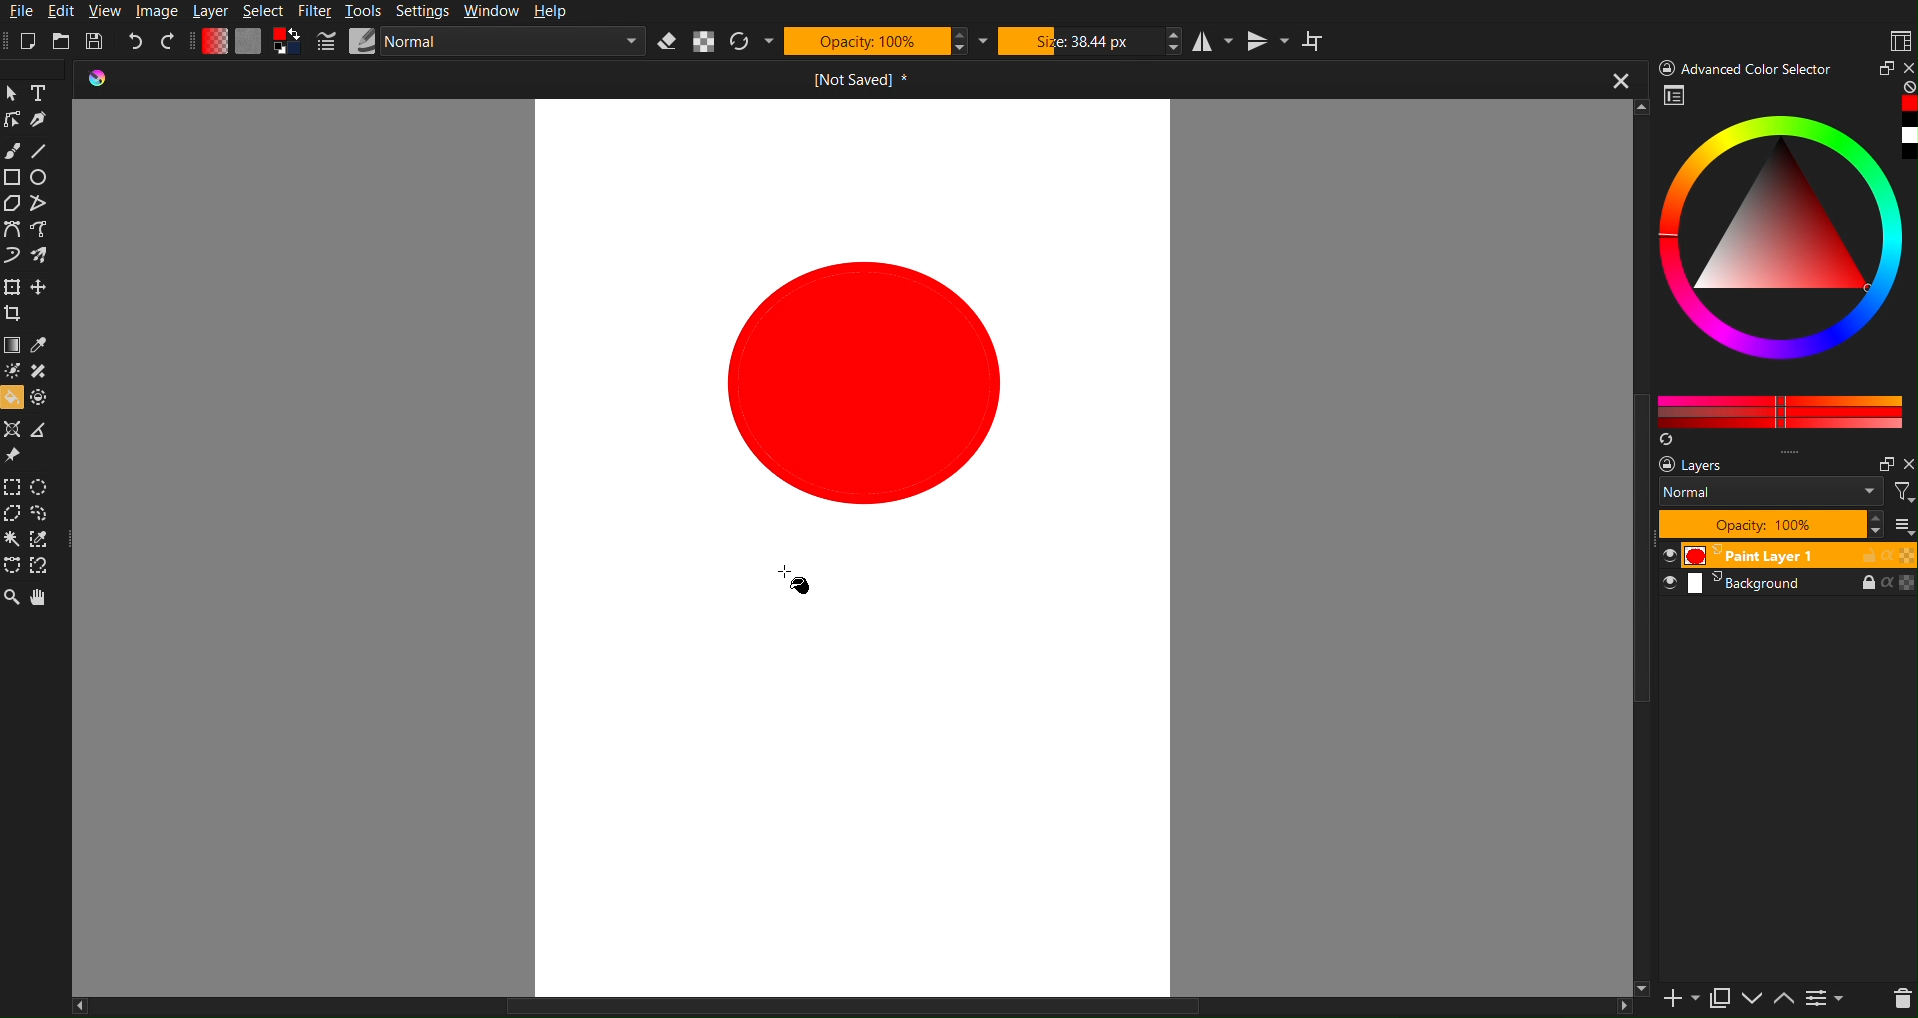 This screenshot has height=1018, width=1918. Describe the element at coordinates (12, 543) in the screenshot. I see `magic Wand` at that location.